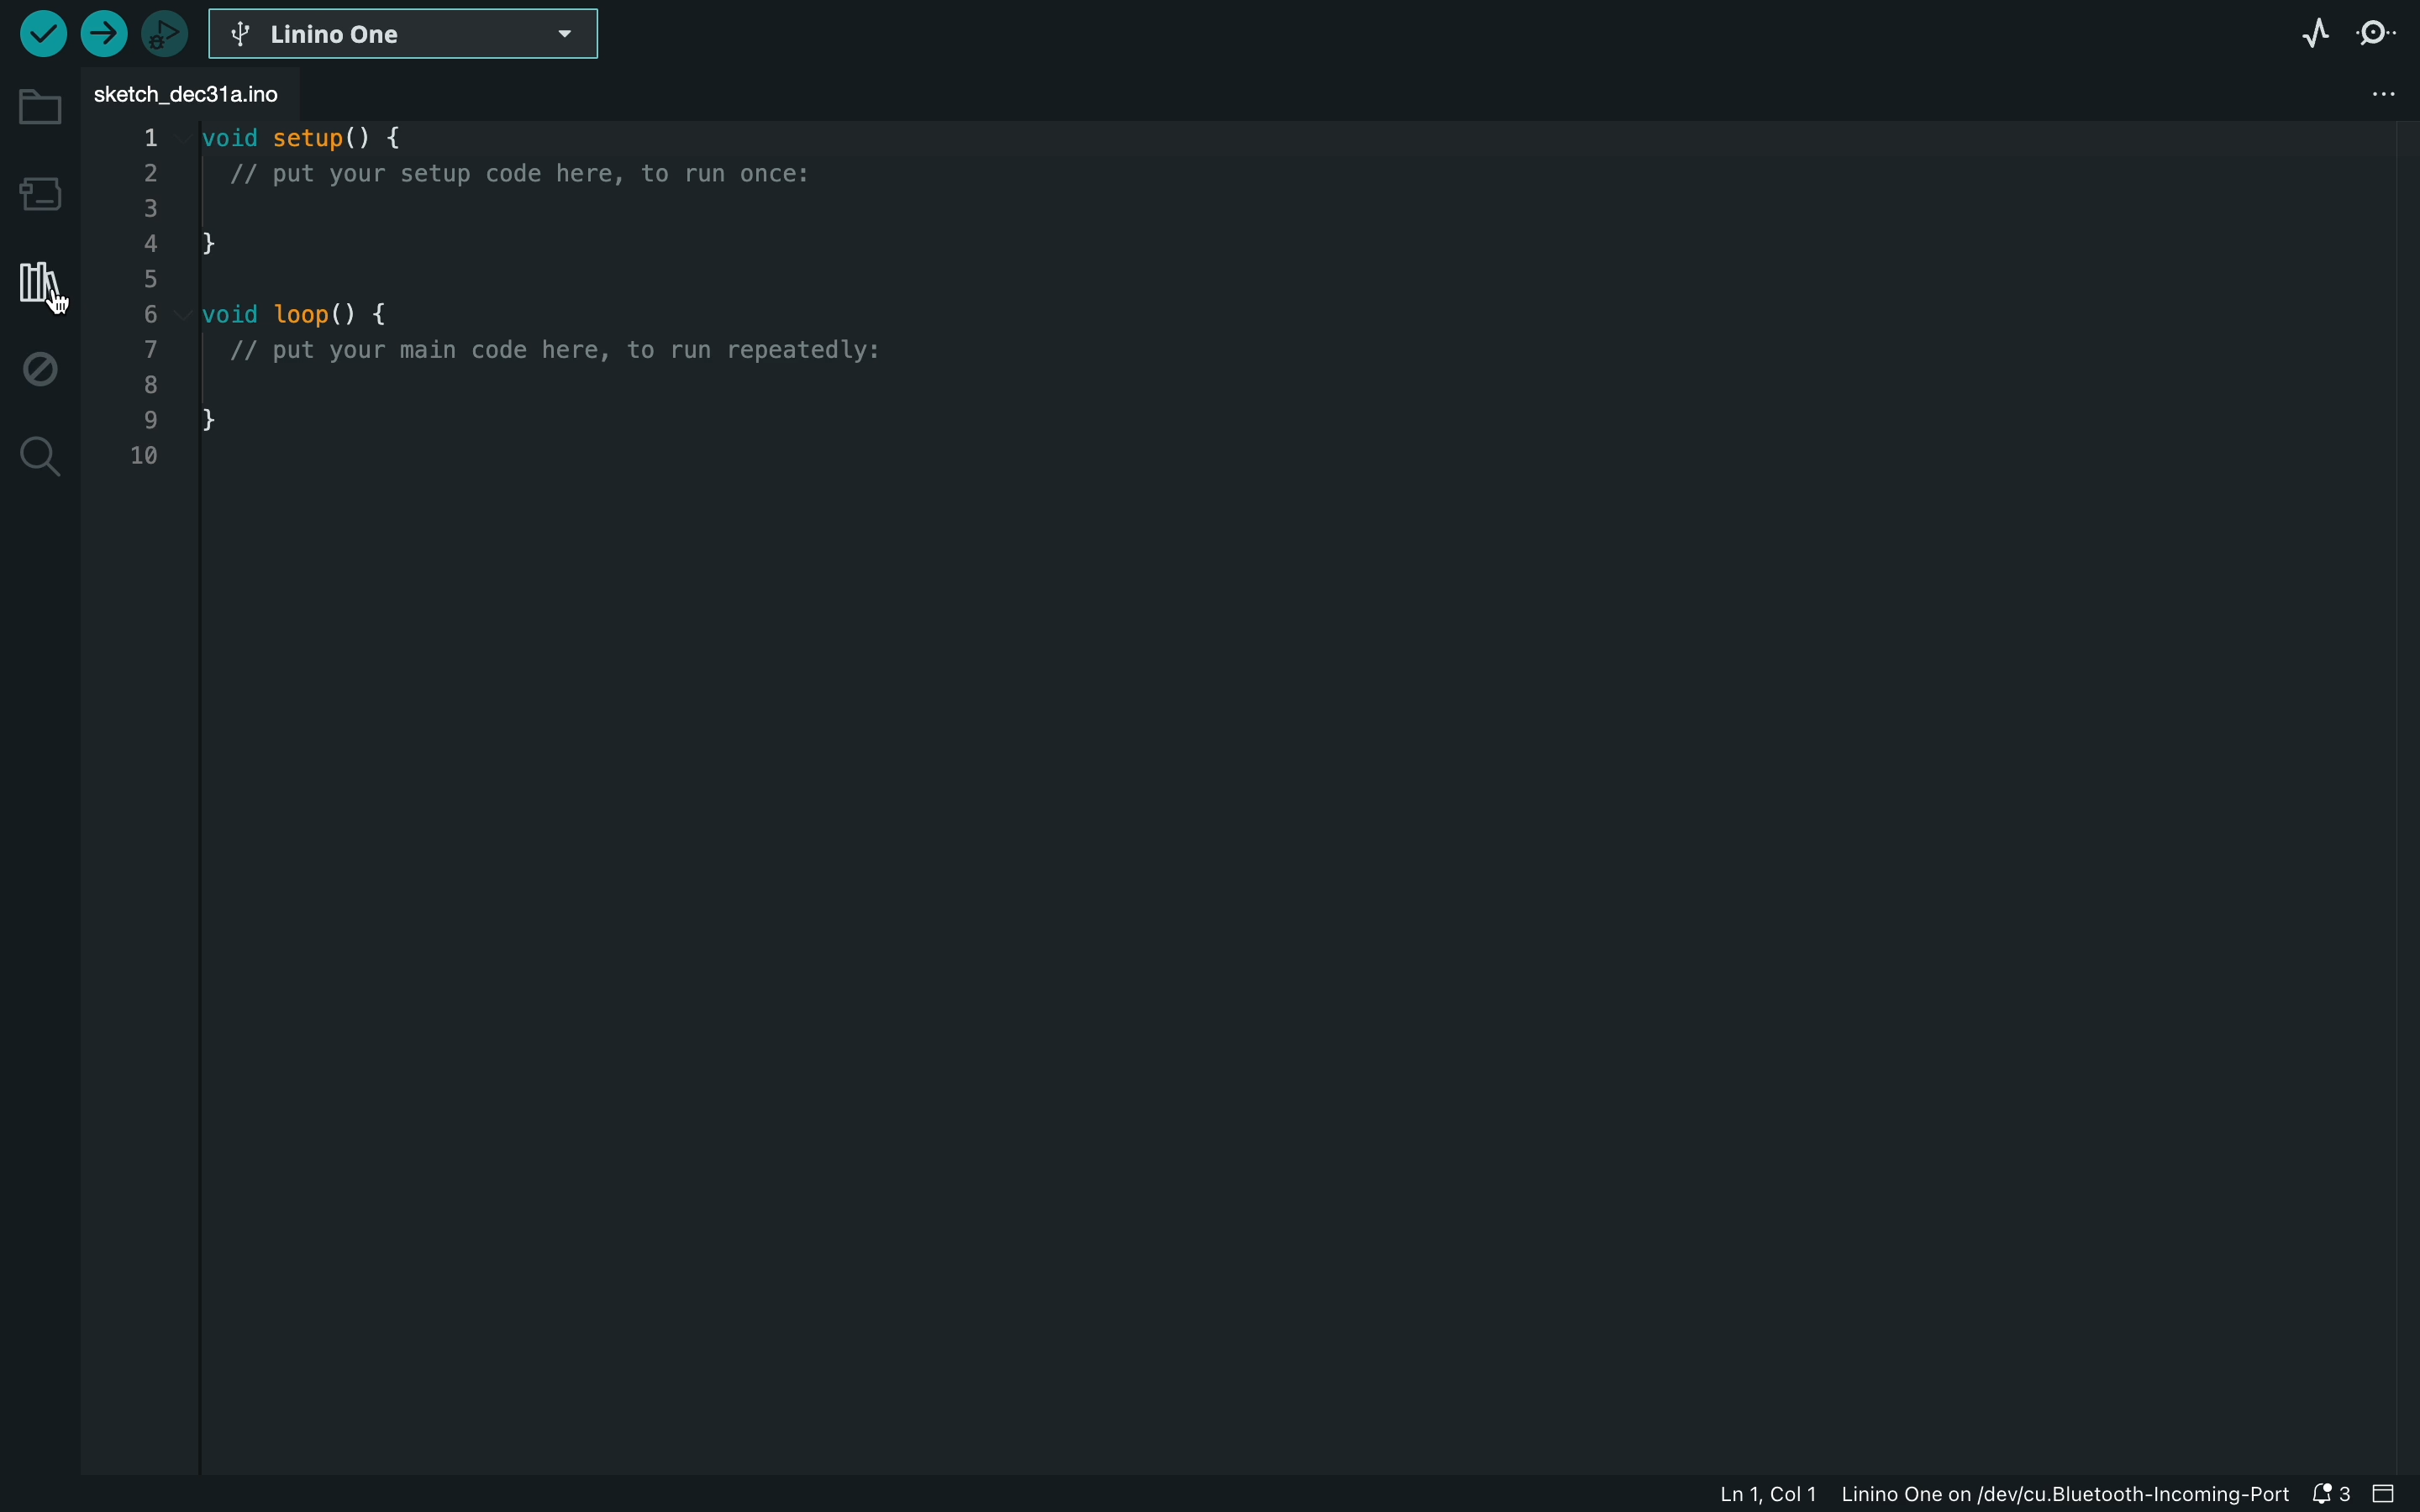  What do you see at coordinates (38, 106) in the screenshot?
I see `folder` at bounding box center [38, 106].